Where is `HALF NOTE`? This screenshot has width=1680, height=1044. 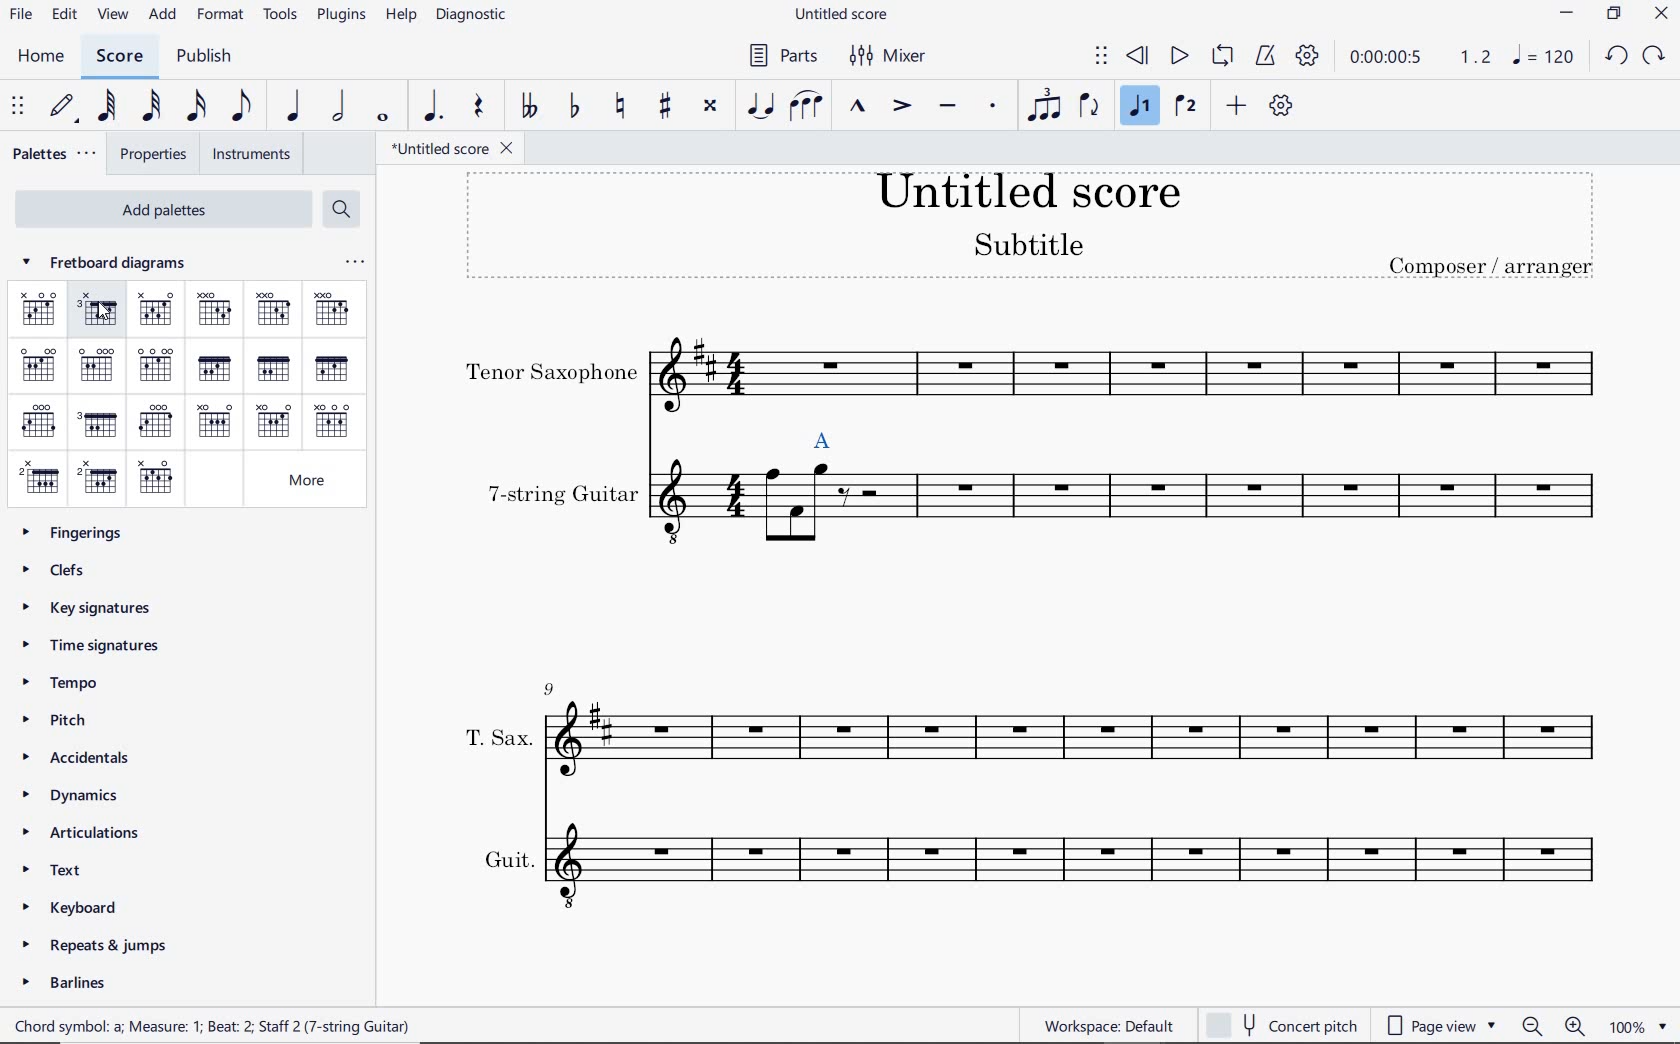 HALF NOTE is located at coordinates (337, 107).